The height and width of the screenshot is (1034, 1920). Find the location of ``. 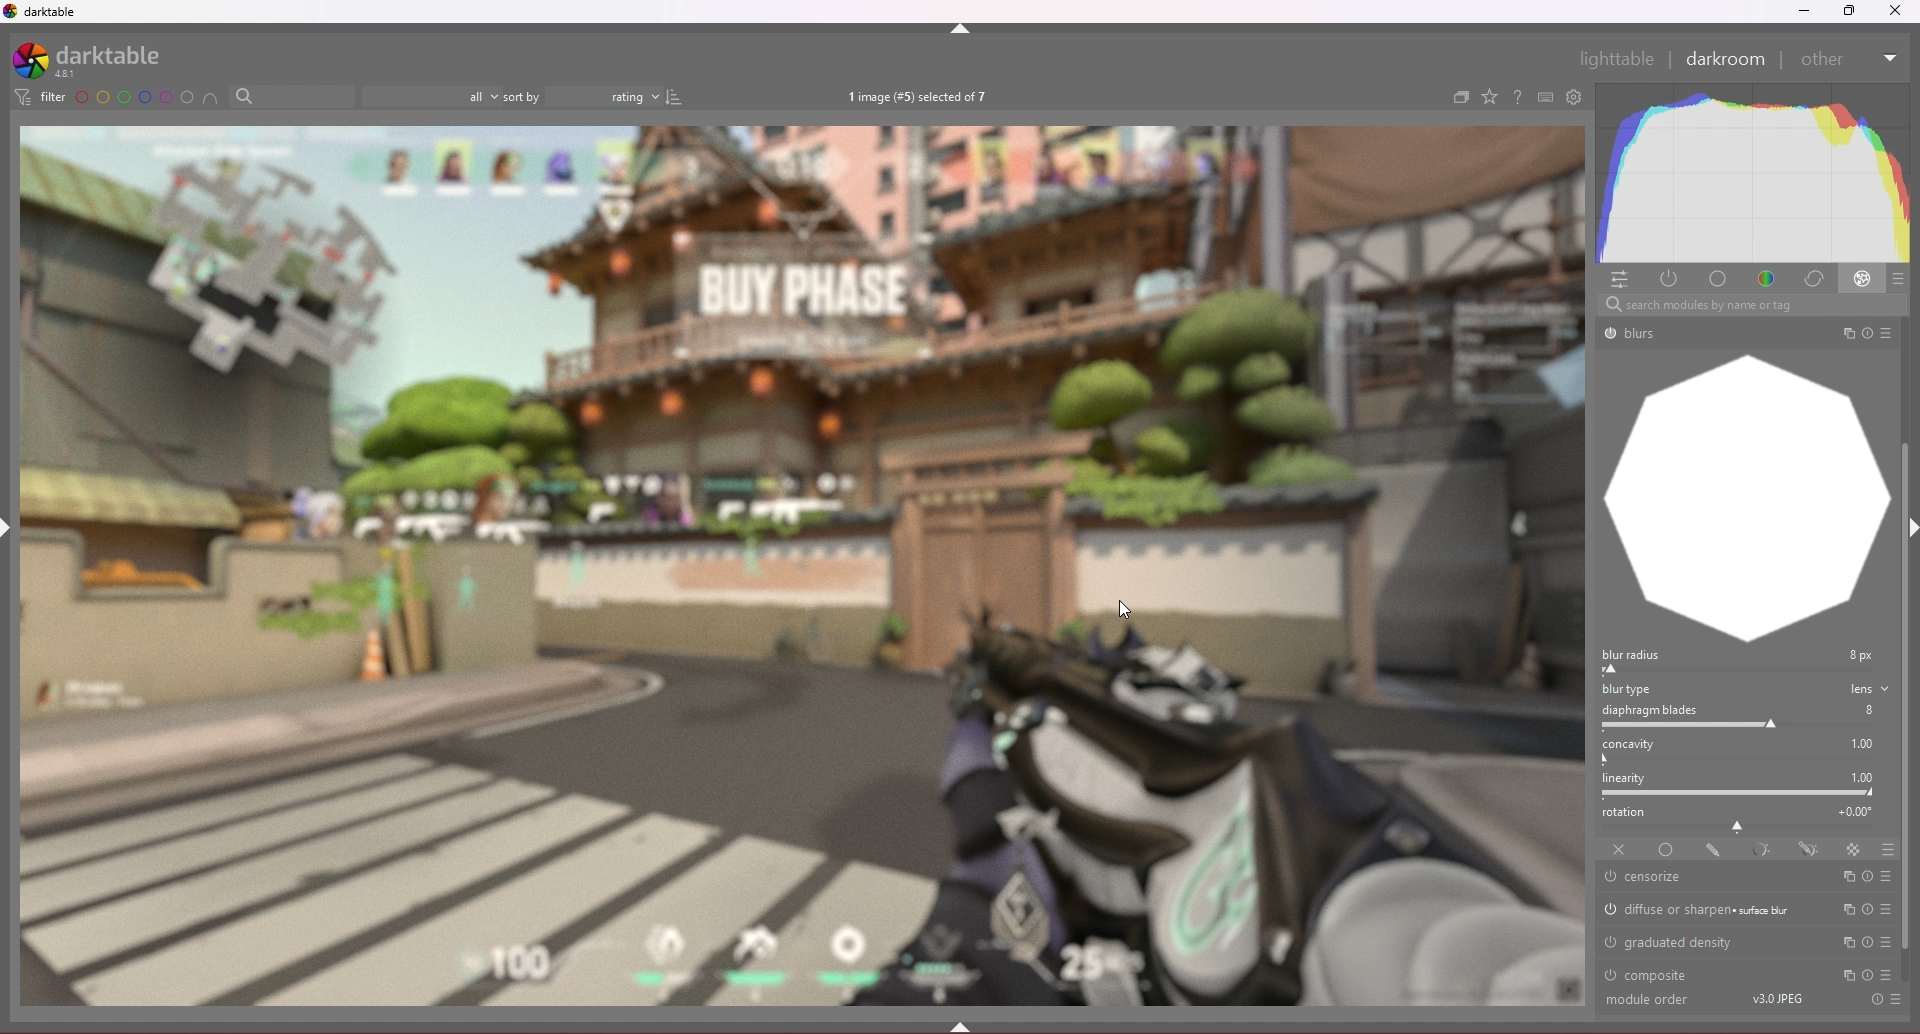

 is located at coordinates (1897, 1001).